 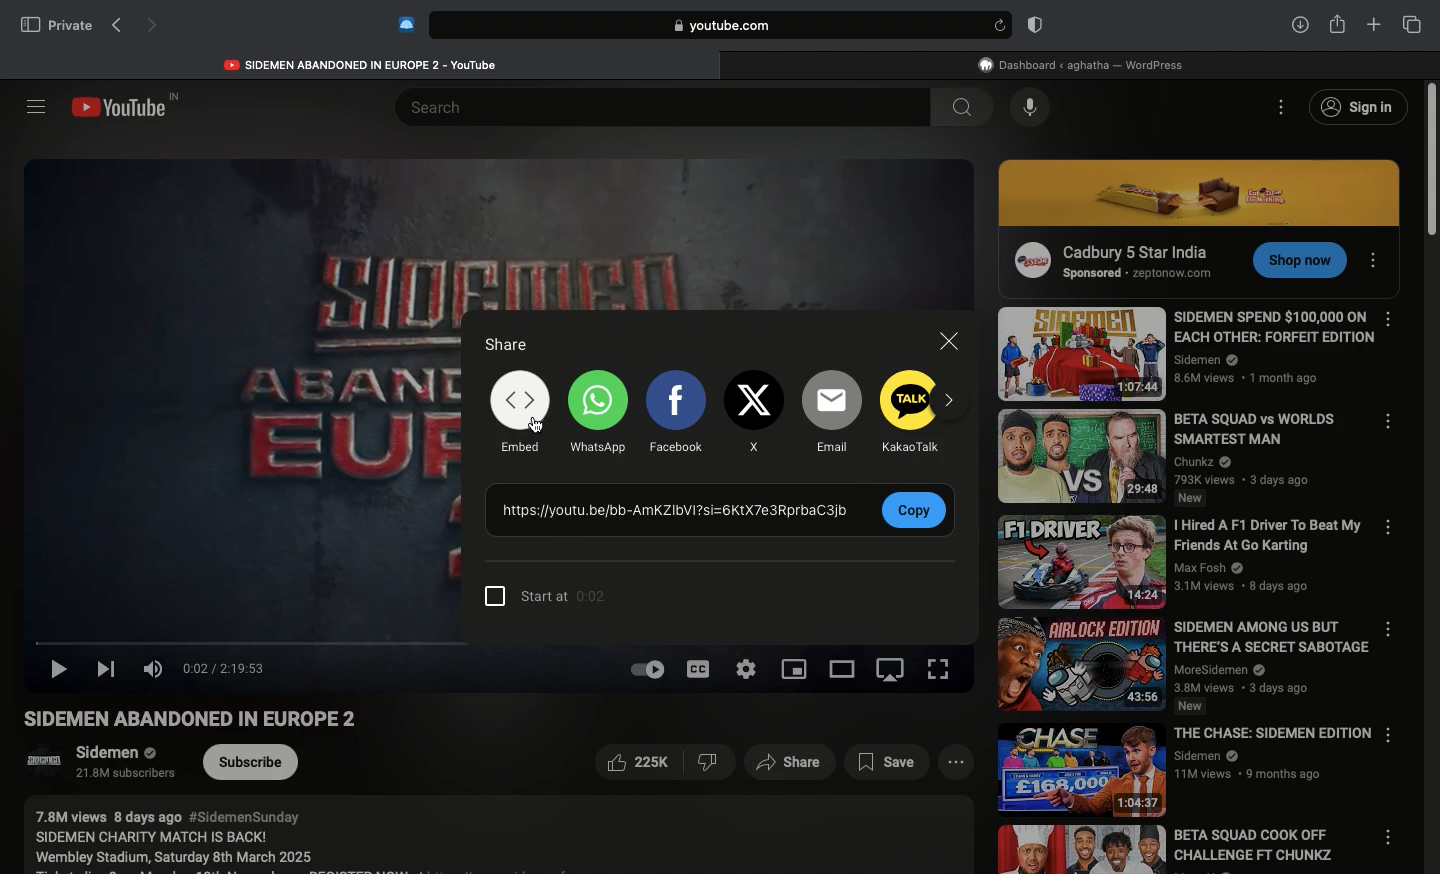 What do you see at coordinates (517, 411) in the screenshot?
I see `Embed` at bounding box center [517, 411].